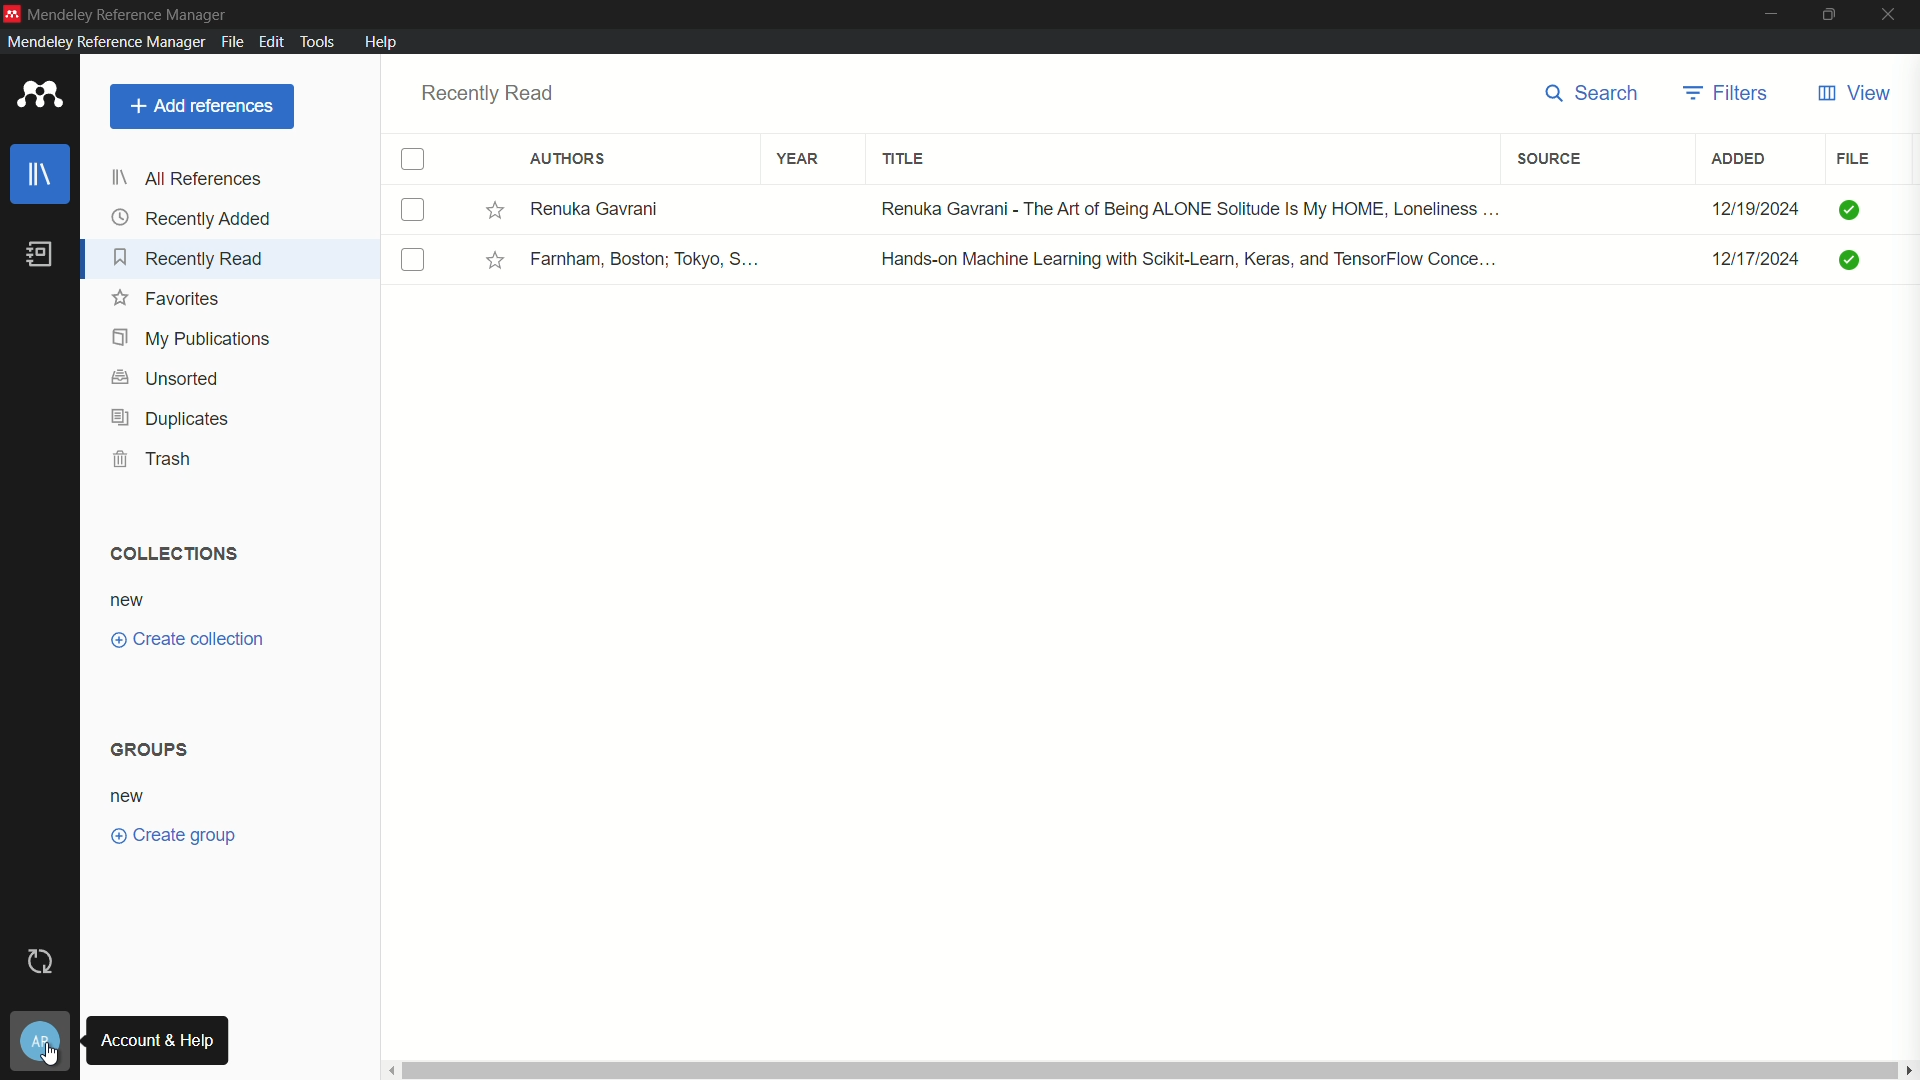 This screenshot has height=1080, width=1920. I want to click on trash, so click(154, 460).